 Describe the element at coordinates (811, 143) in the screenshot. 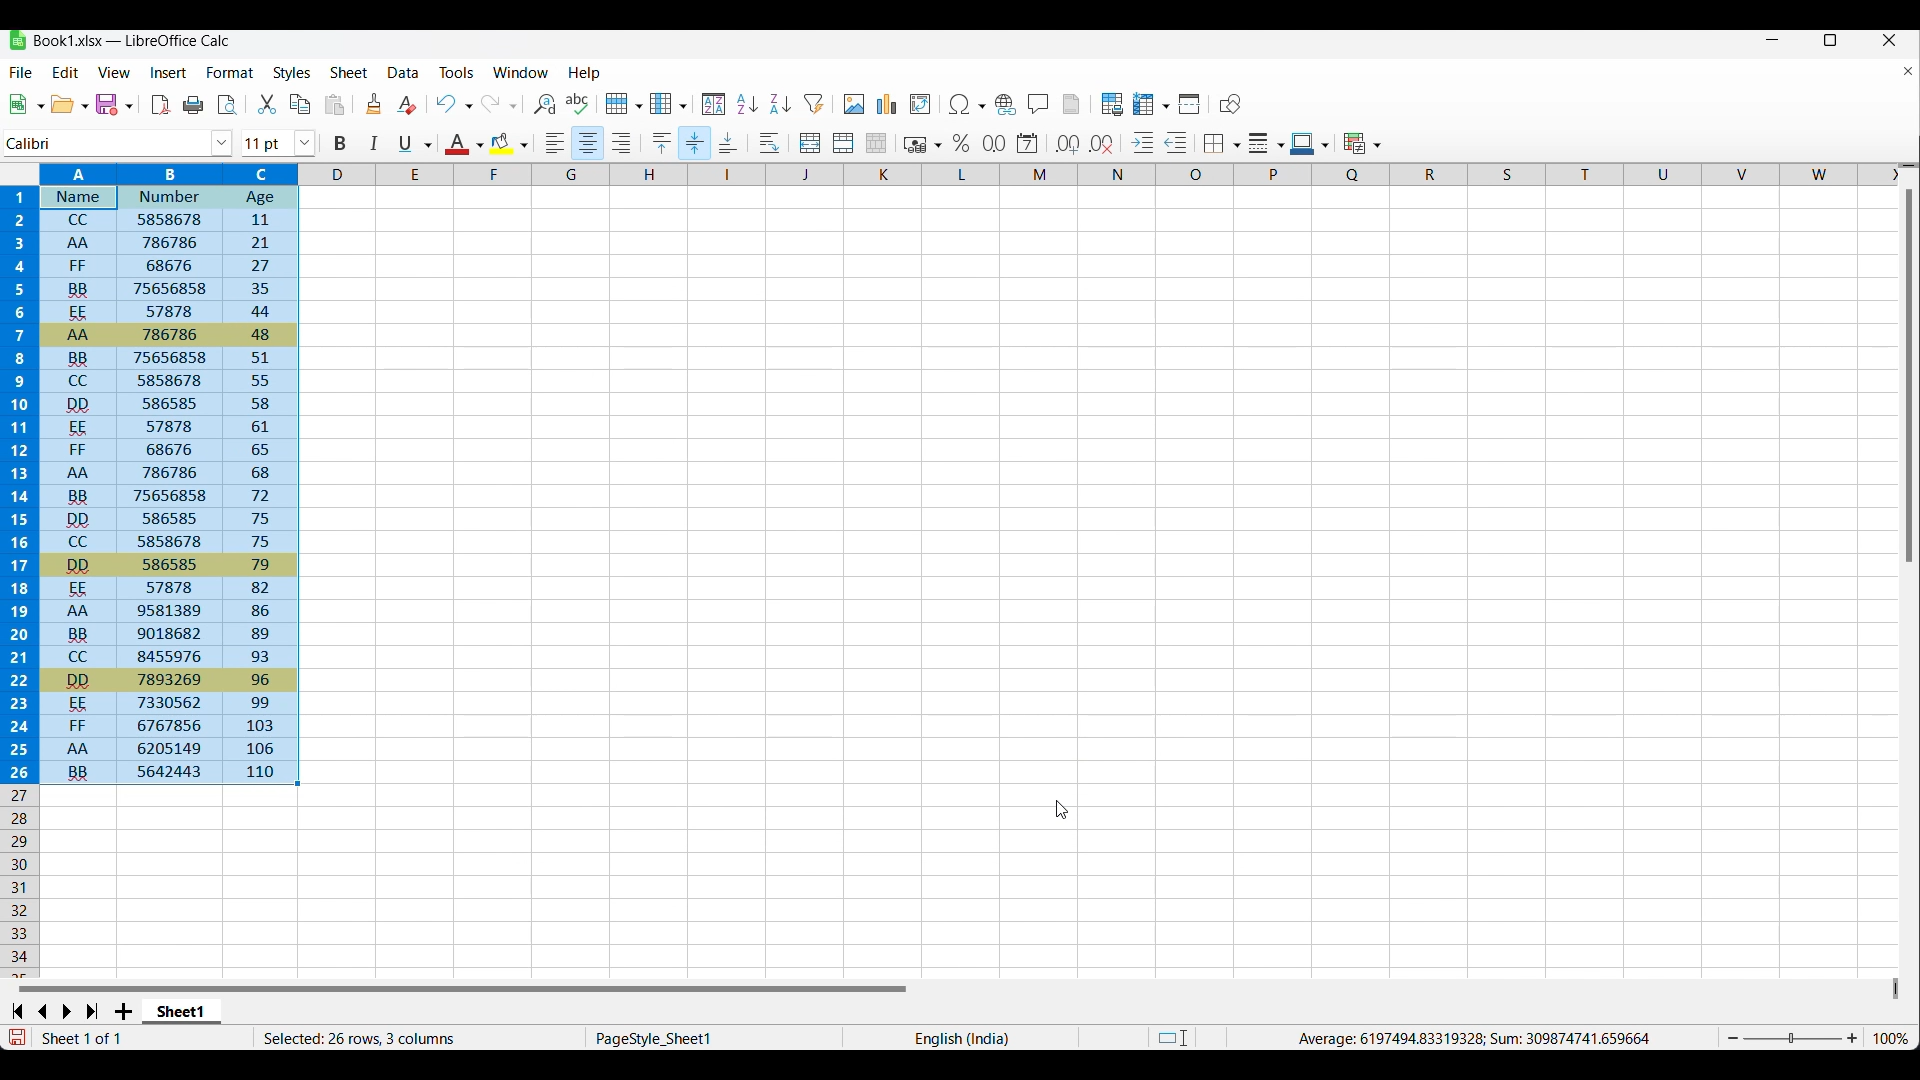

I see `Merge and center or unmerge` at that location.